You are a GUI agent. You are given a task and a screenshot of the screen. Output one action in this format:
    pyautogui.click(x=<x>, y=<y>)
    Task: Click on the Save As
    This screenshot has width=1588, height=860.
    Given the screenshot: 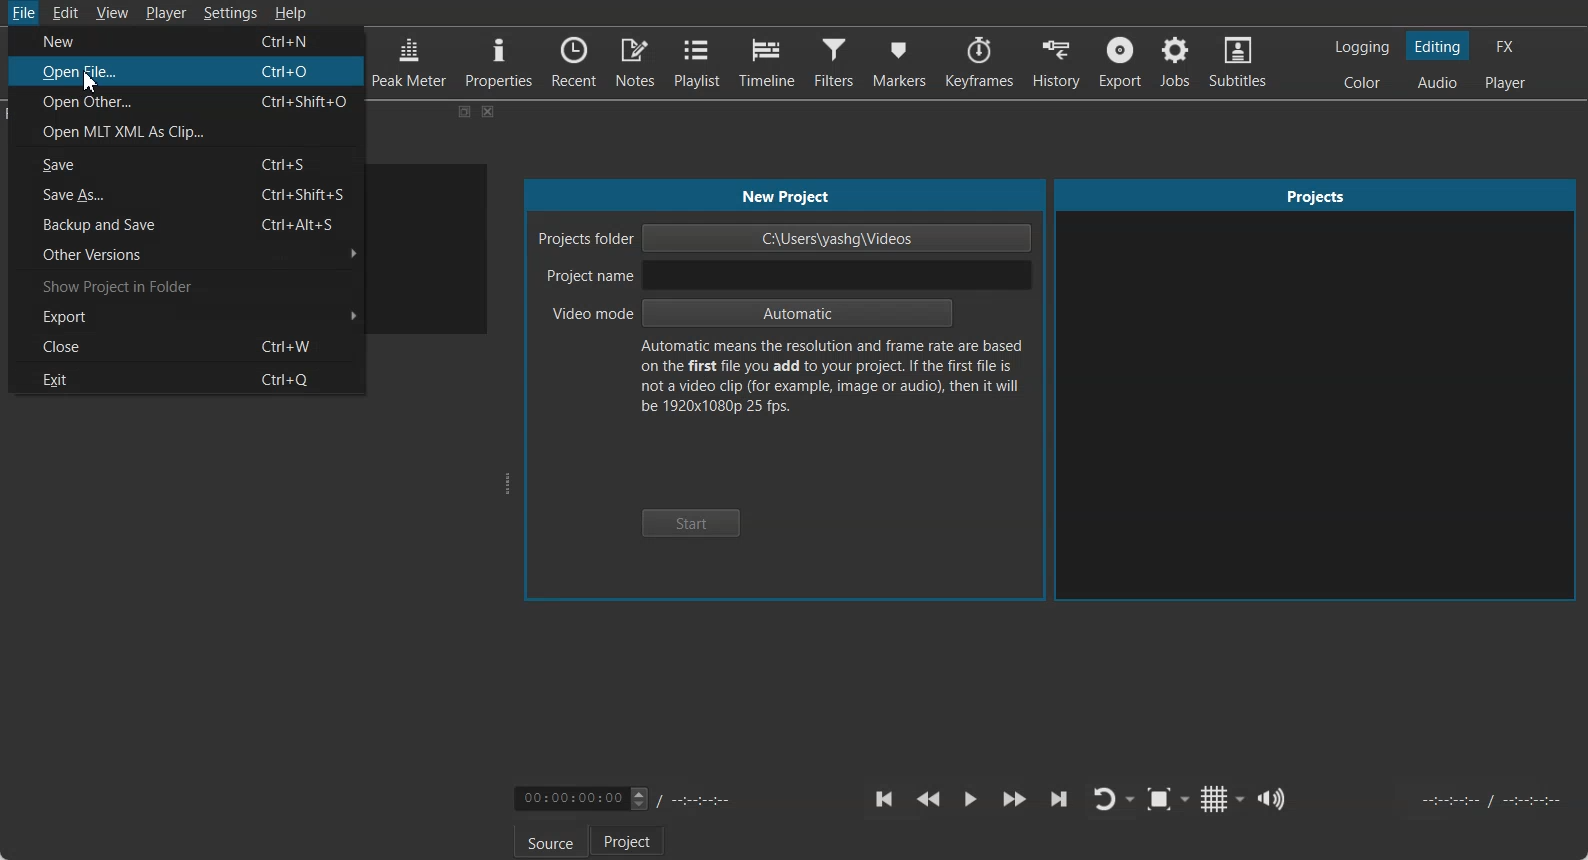 What is the action you would take?
    pyautogui.click(x=111, y=195)
    